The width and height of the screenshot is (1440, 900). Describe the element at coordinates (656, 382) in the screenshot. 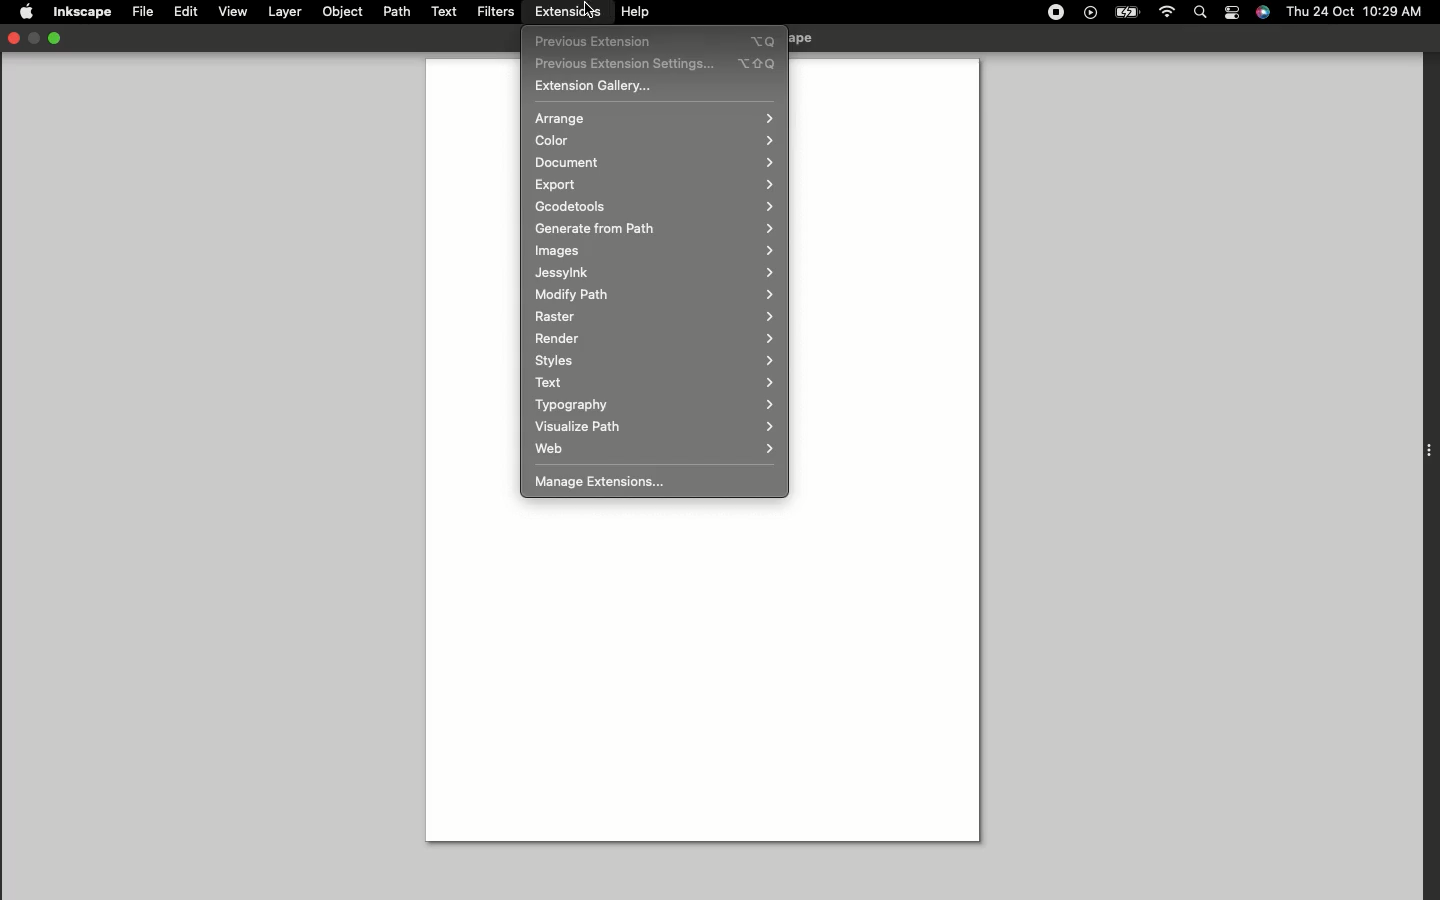

I see `Text` at that location.